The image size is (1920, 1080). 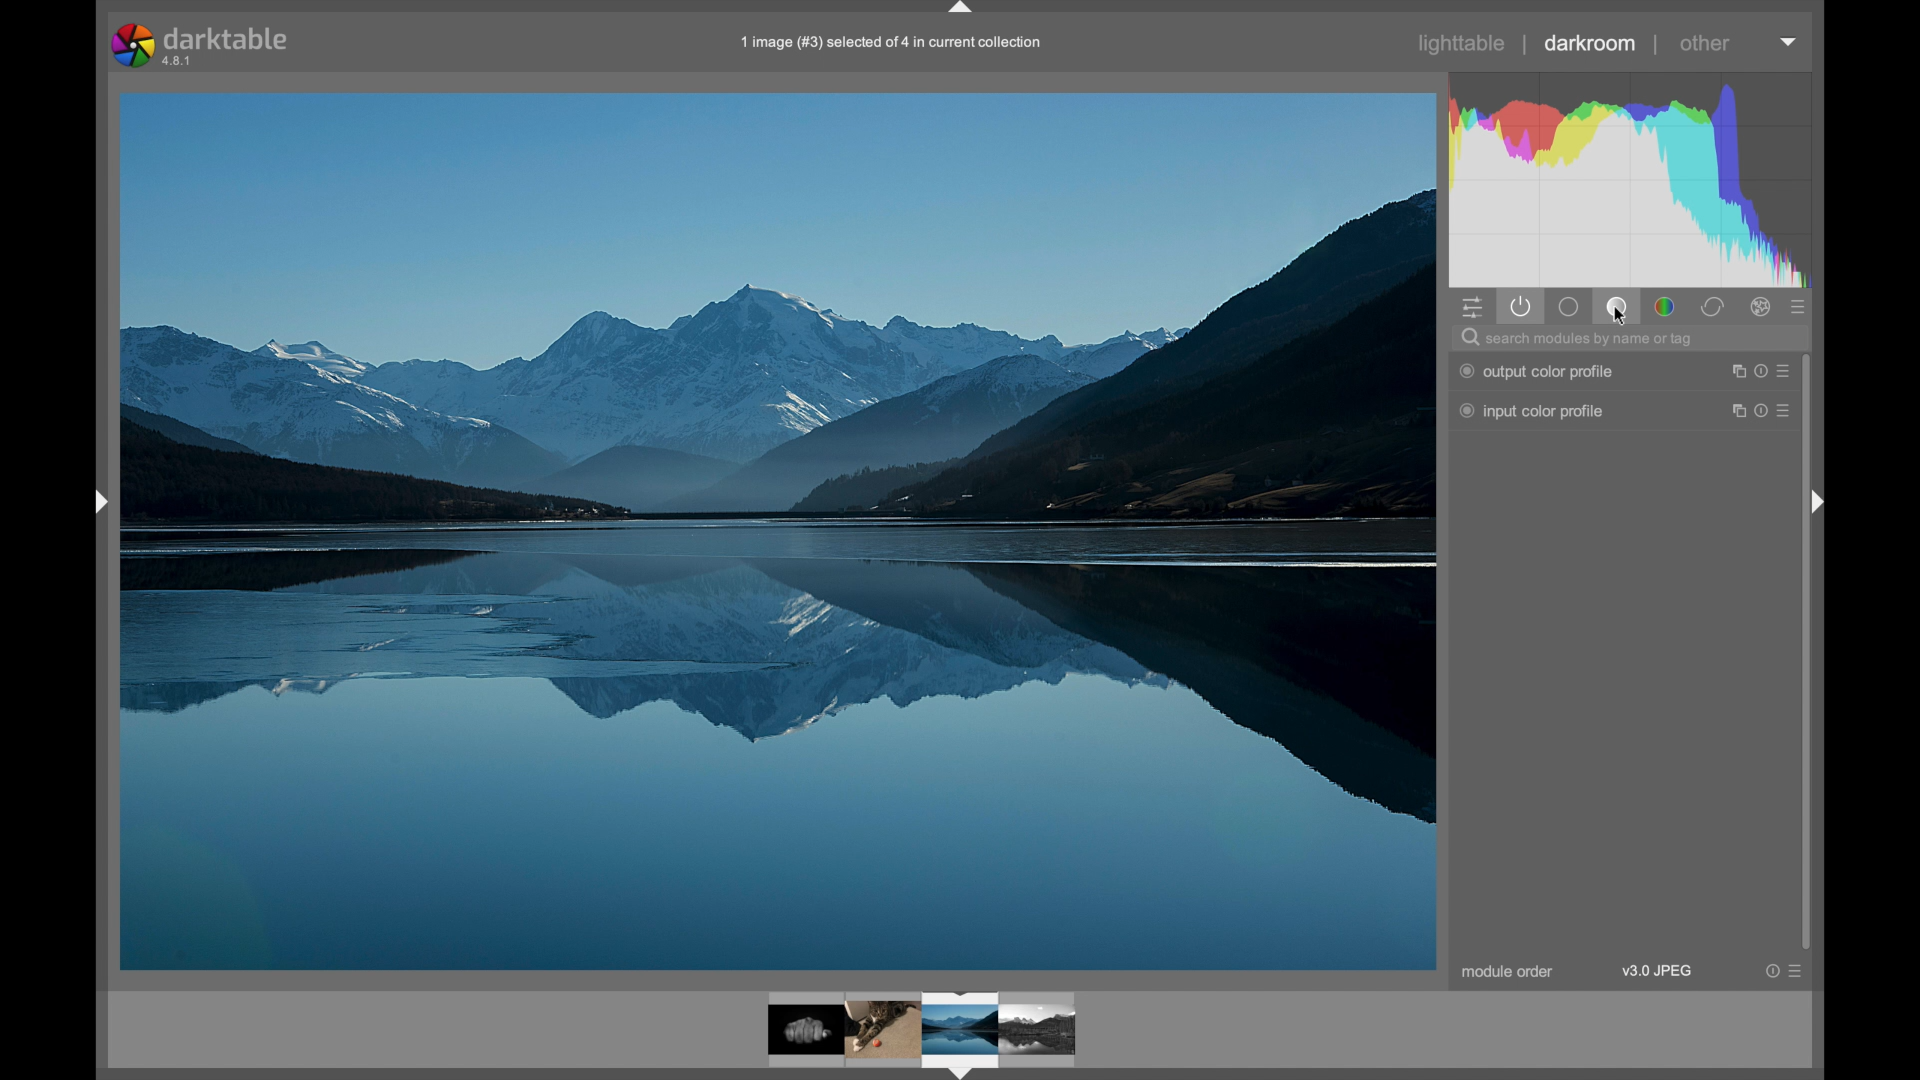 What do you see at coordinates (1622, 316) in the screenshot?
I see `ćursor` at bounding box center [1622, 316].